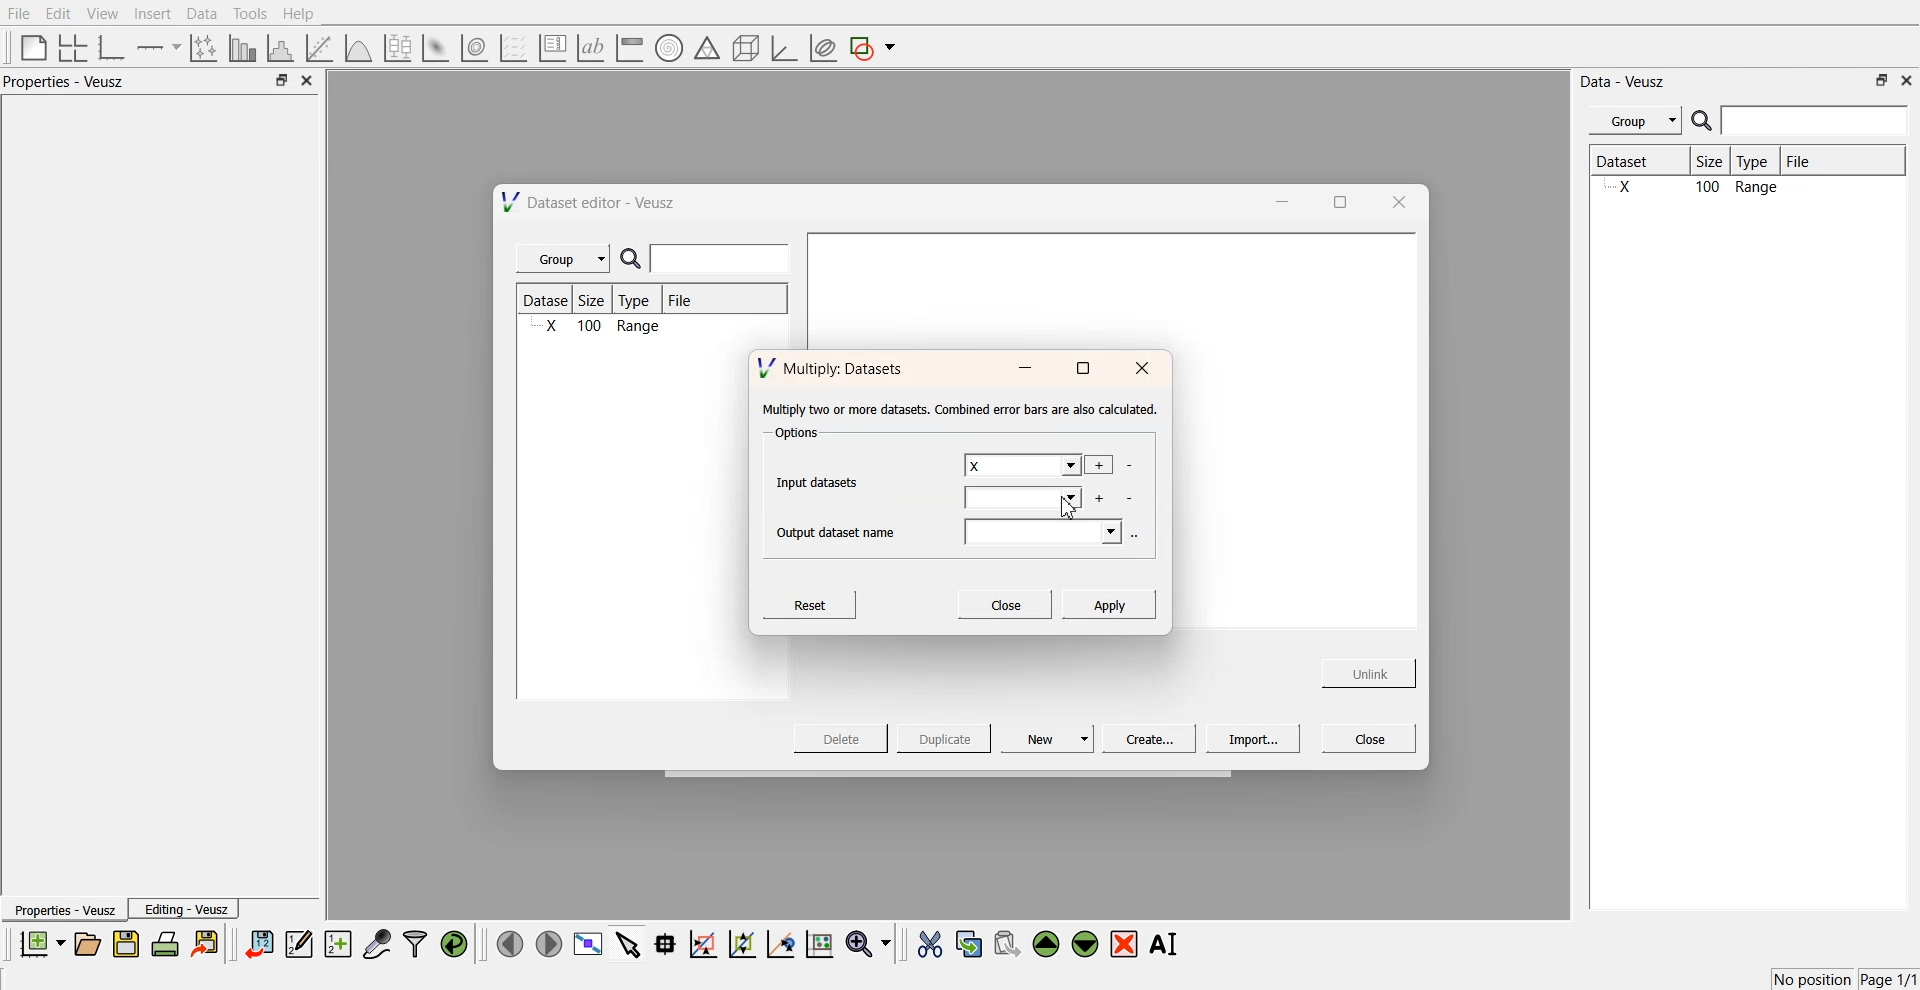  I want to click on capture data points, so click(378, 945).